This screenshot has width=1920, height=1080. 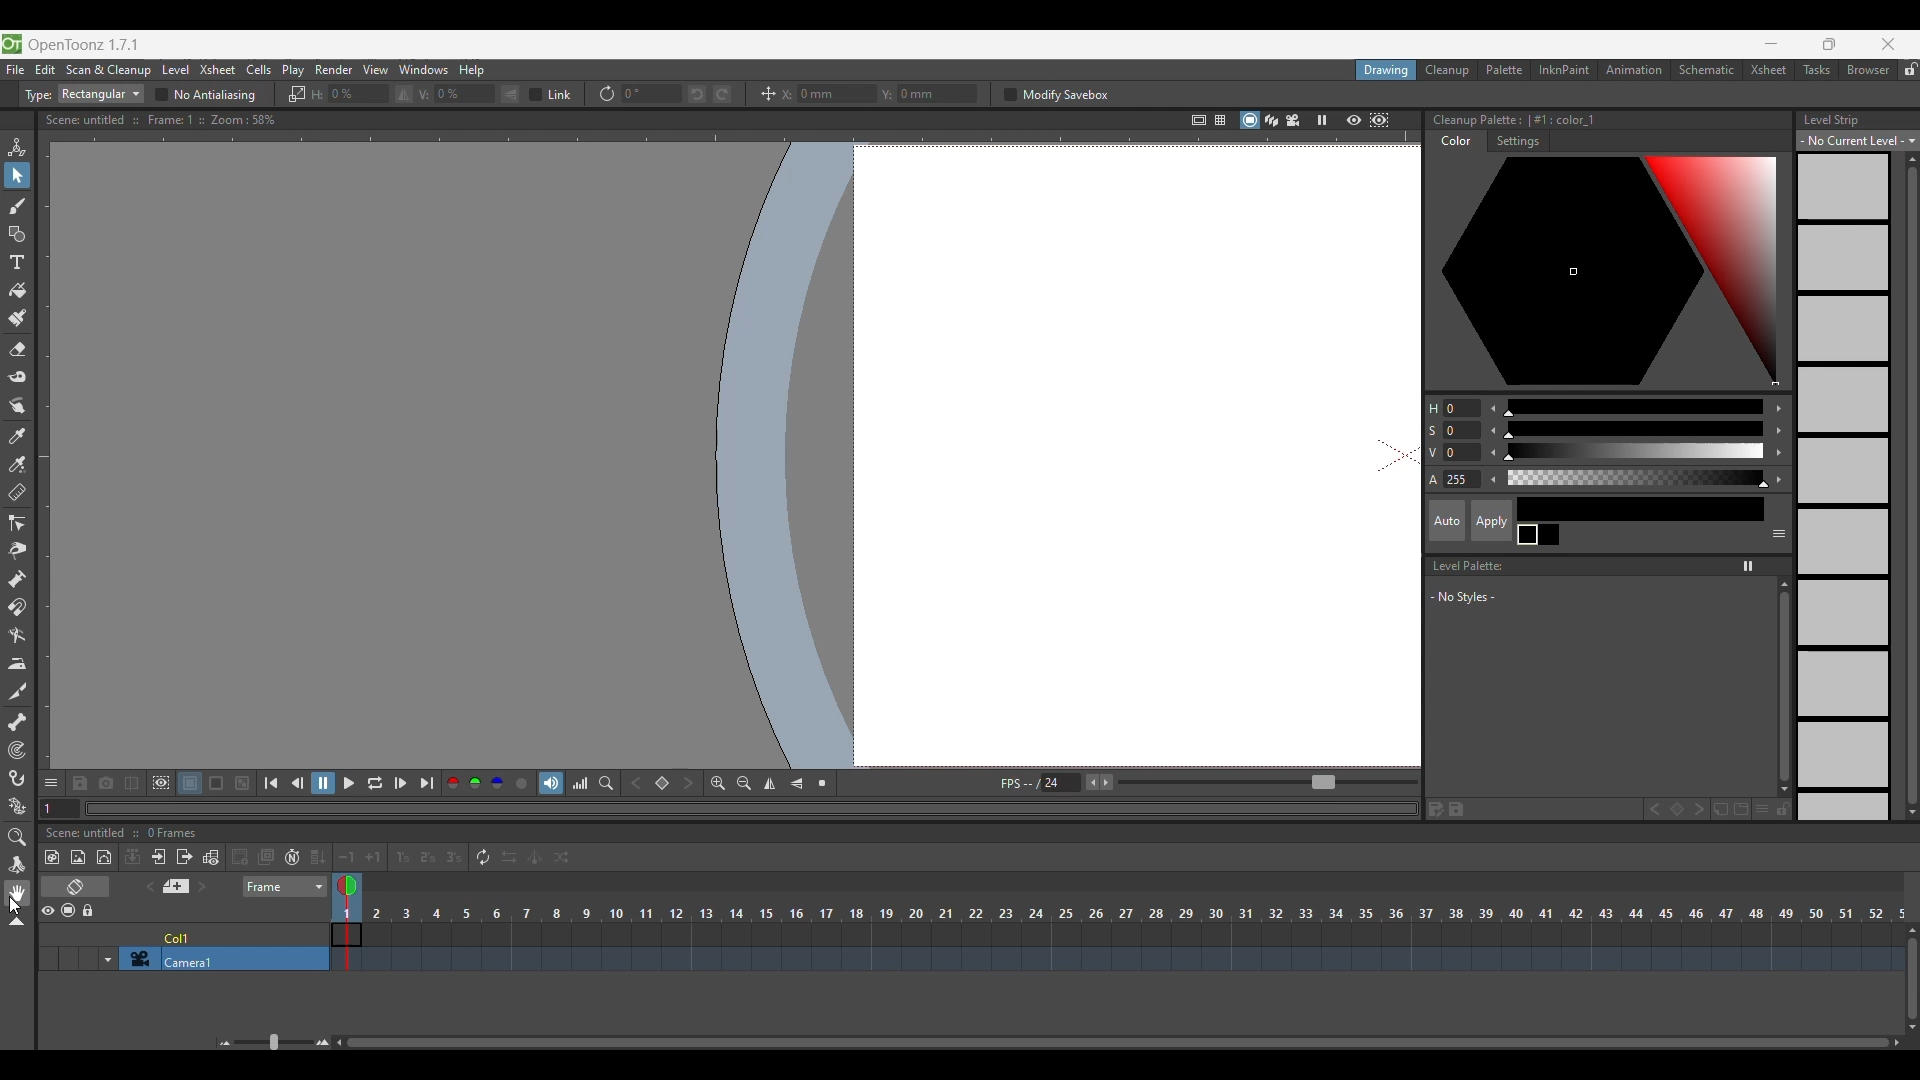 I want to click on Level, so click(x=176, y=70).